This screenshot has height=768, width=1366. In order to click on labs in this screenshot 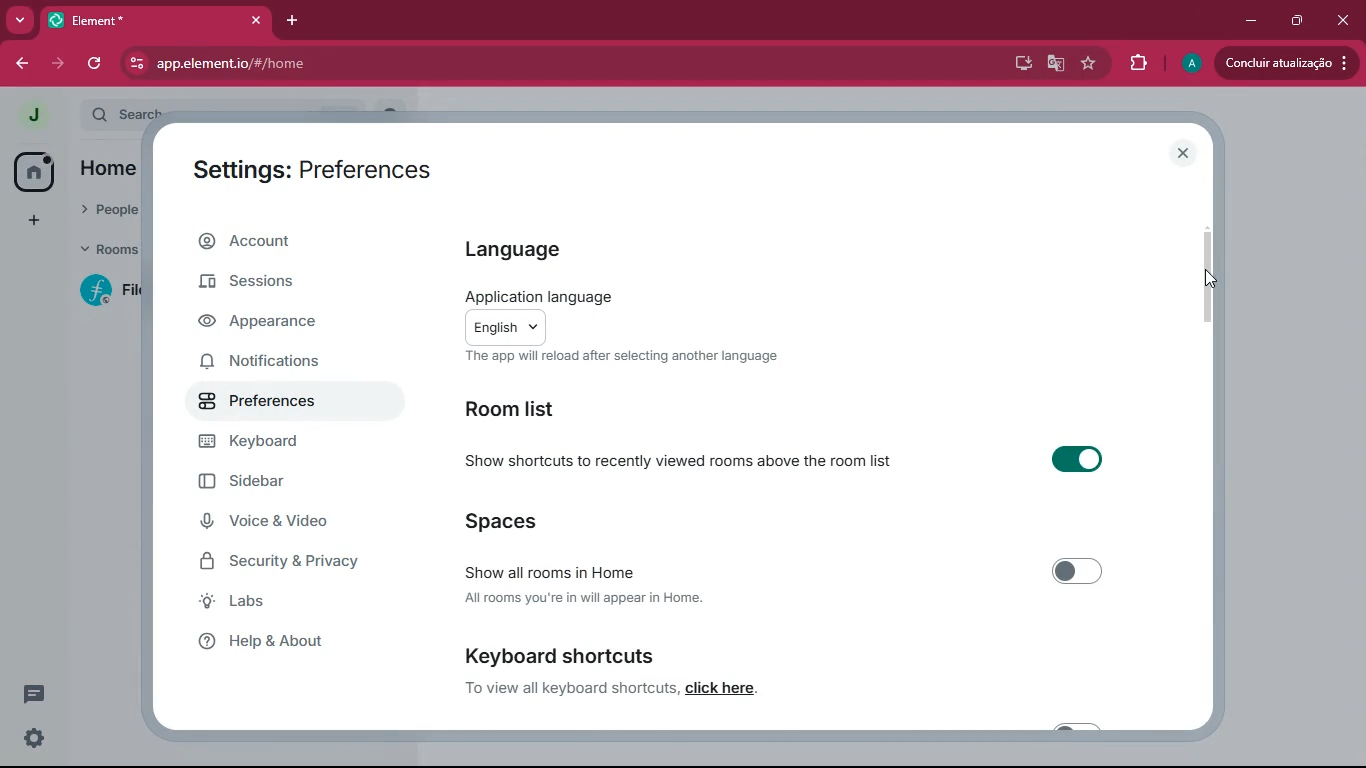, I will do `click(283, 605)`.